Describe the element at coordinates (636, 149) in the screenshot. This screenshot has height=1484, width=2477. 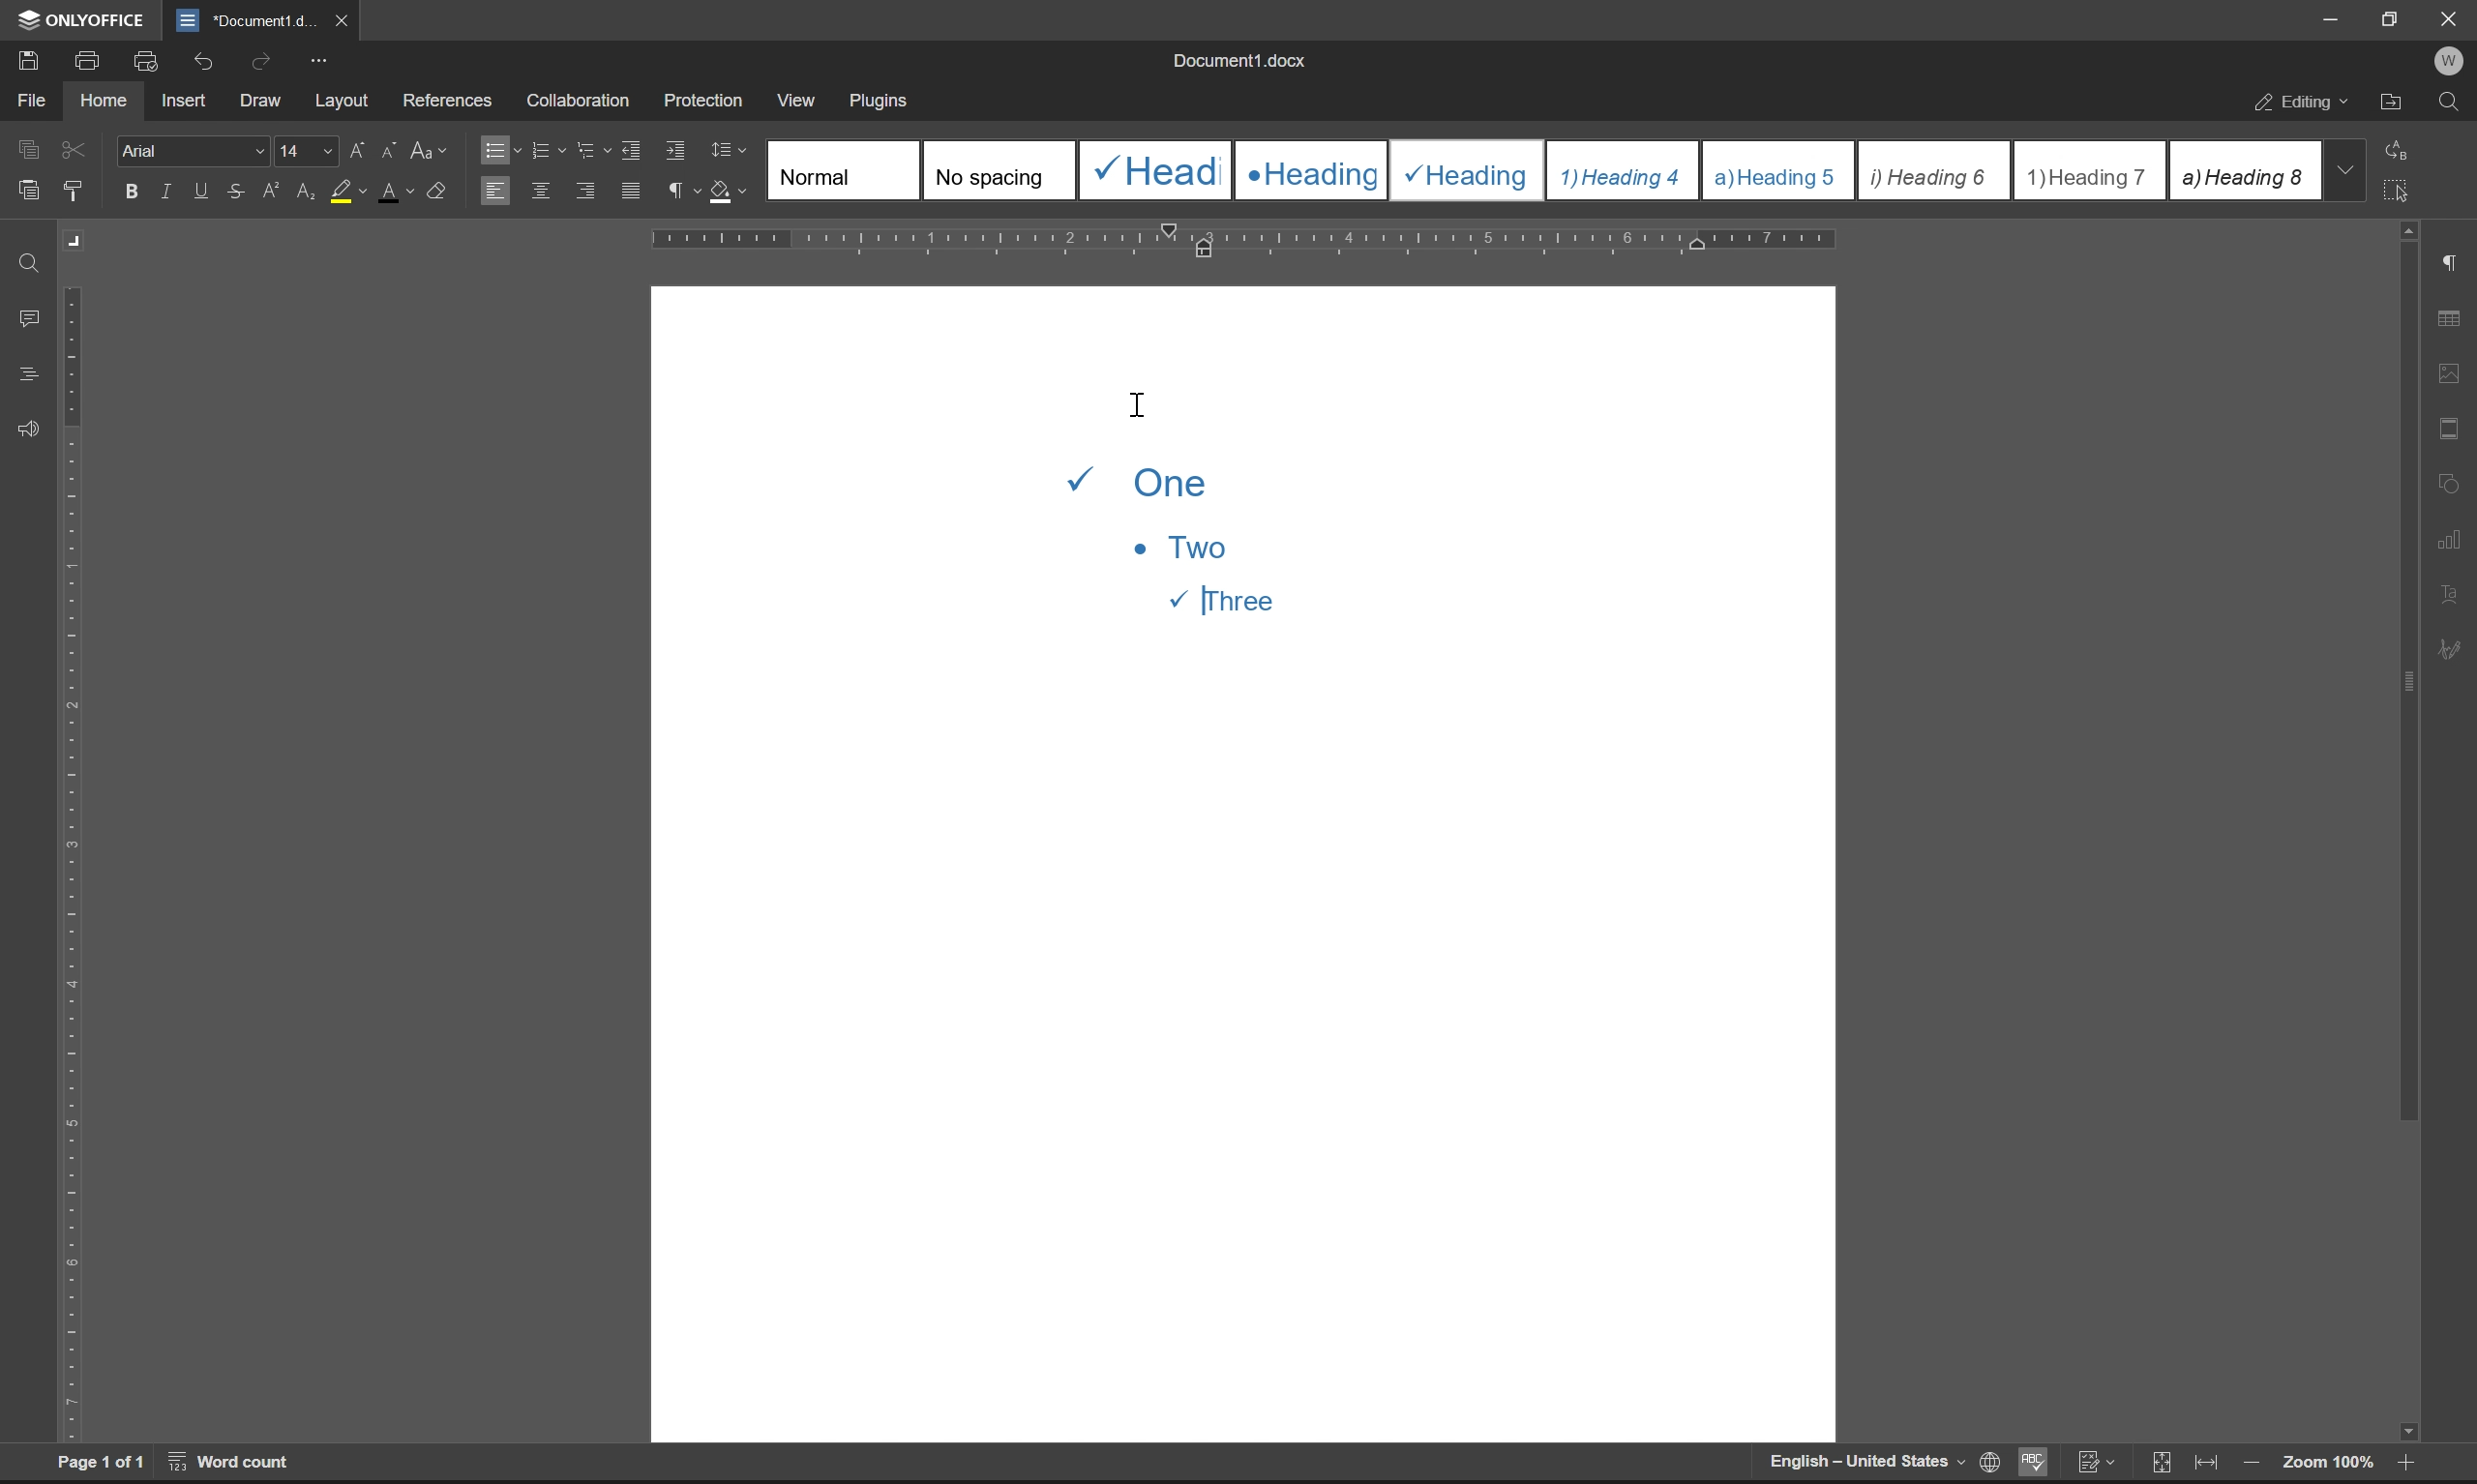
I see `decrease indent` at that location.